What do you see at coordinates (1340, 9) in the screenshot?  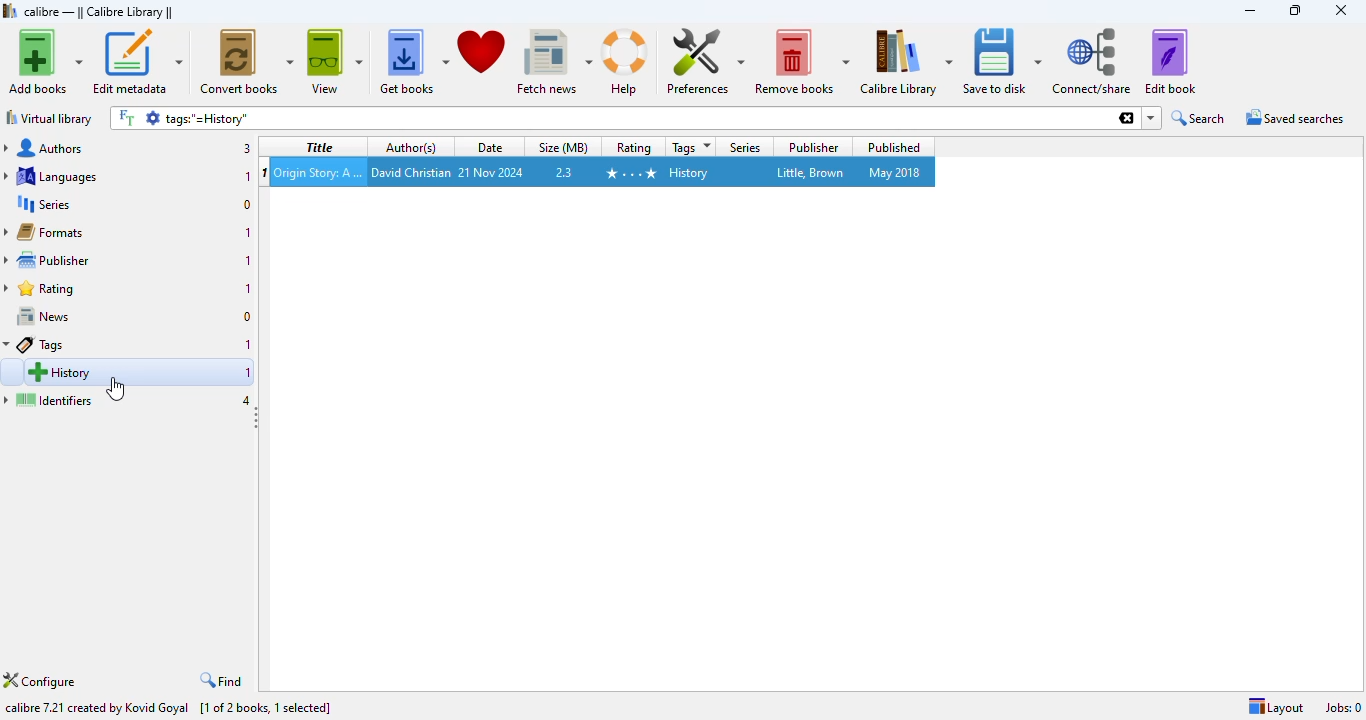 I see `close` at bounding box center [1340, 9].